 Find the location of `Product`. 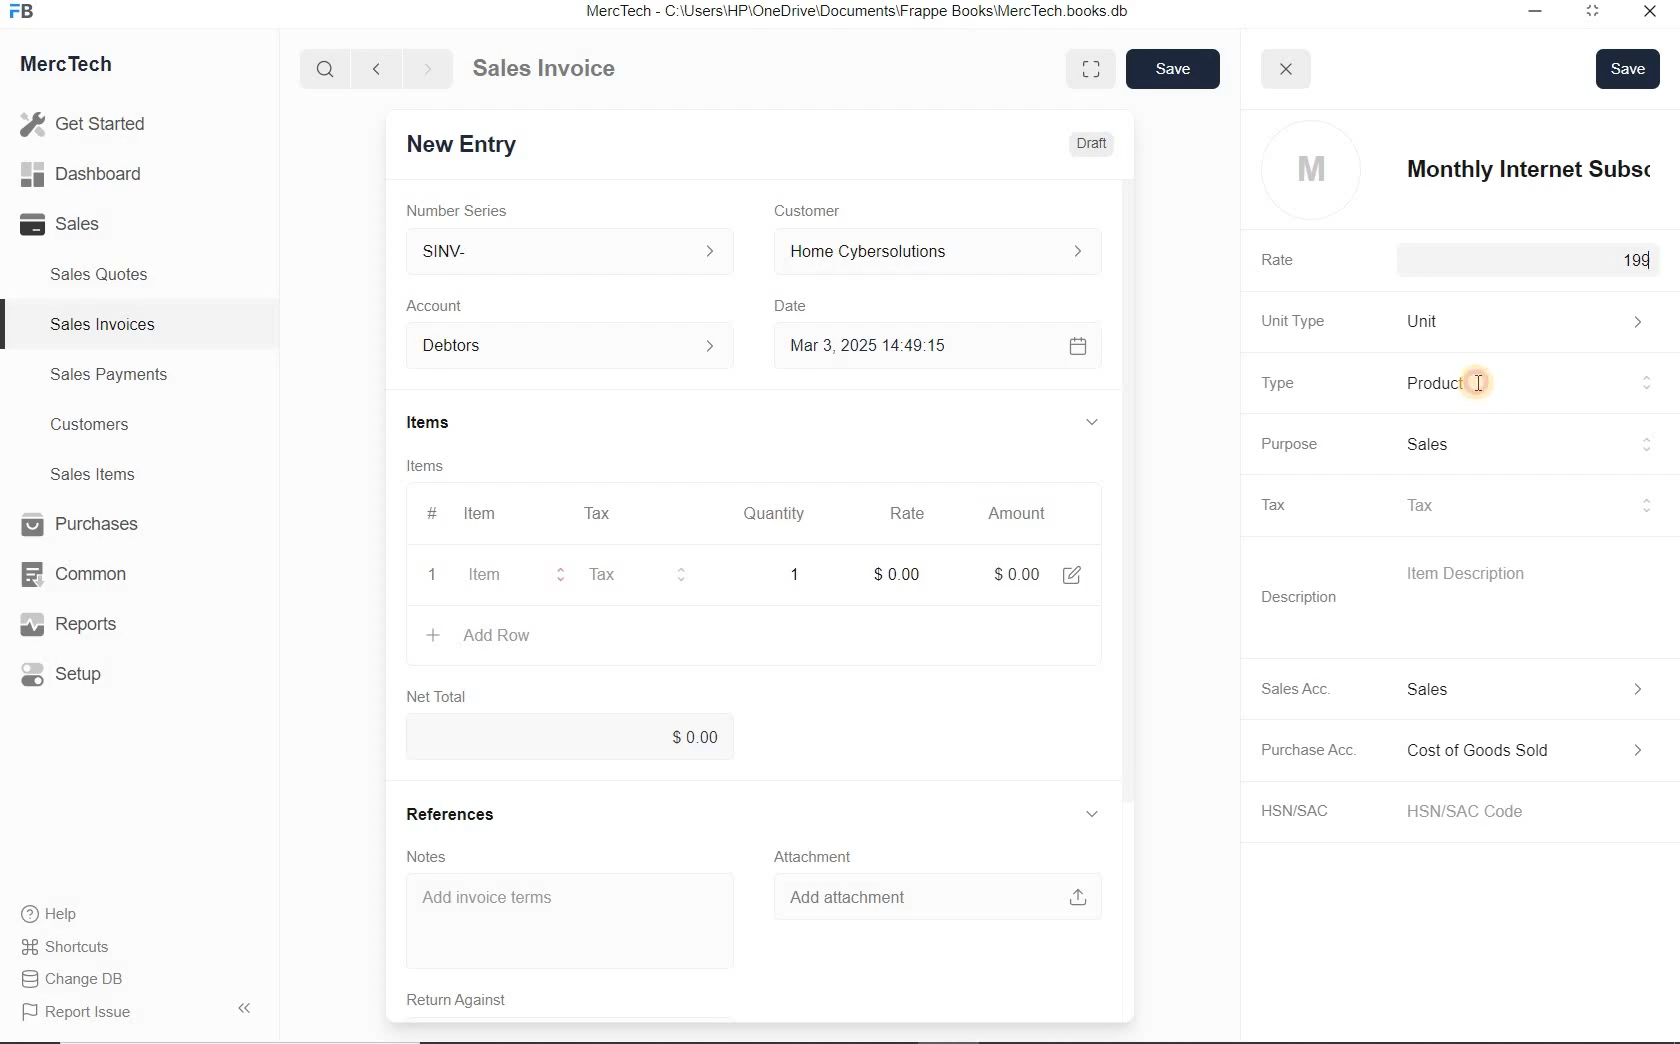

Product is located at coordinates (1530, 383).